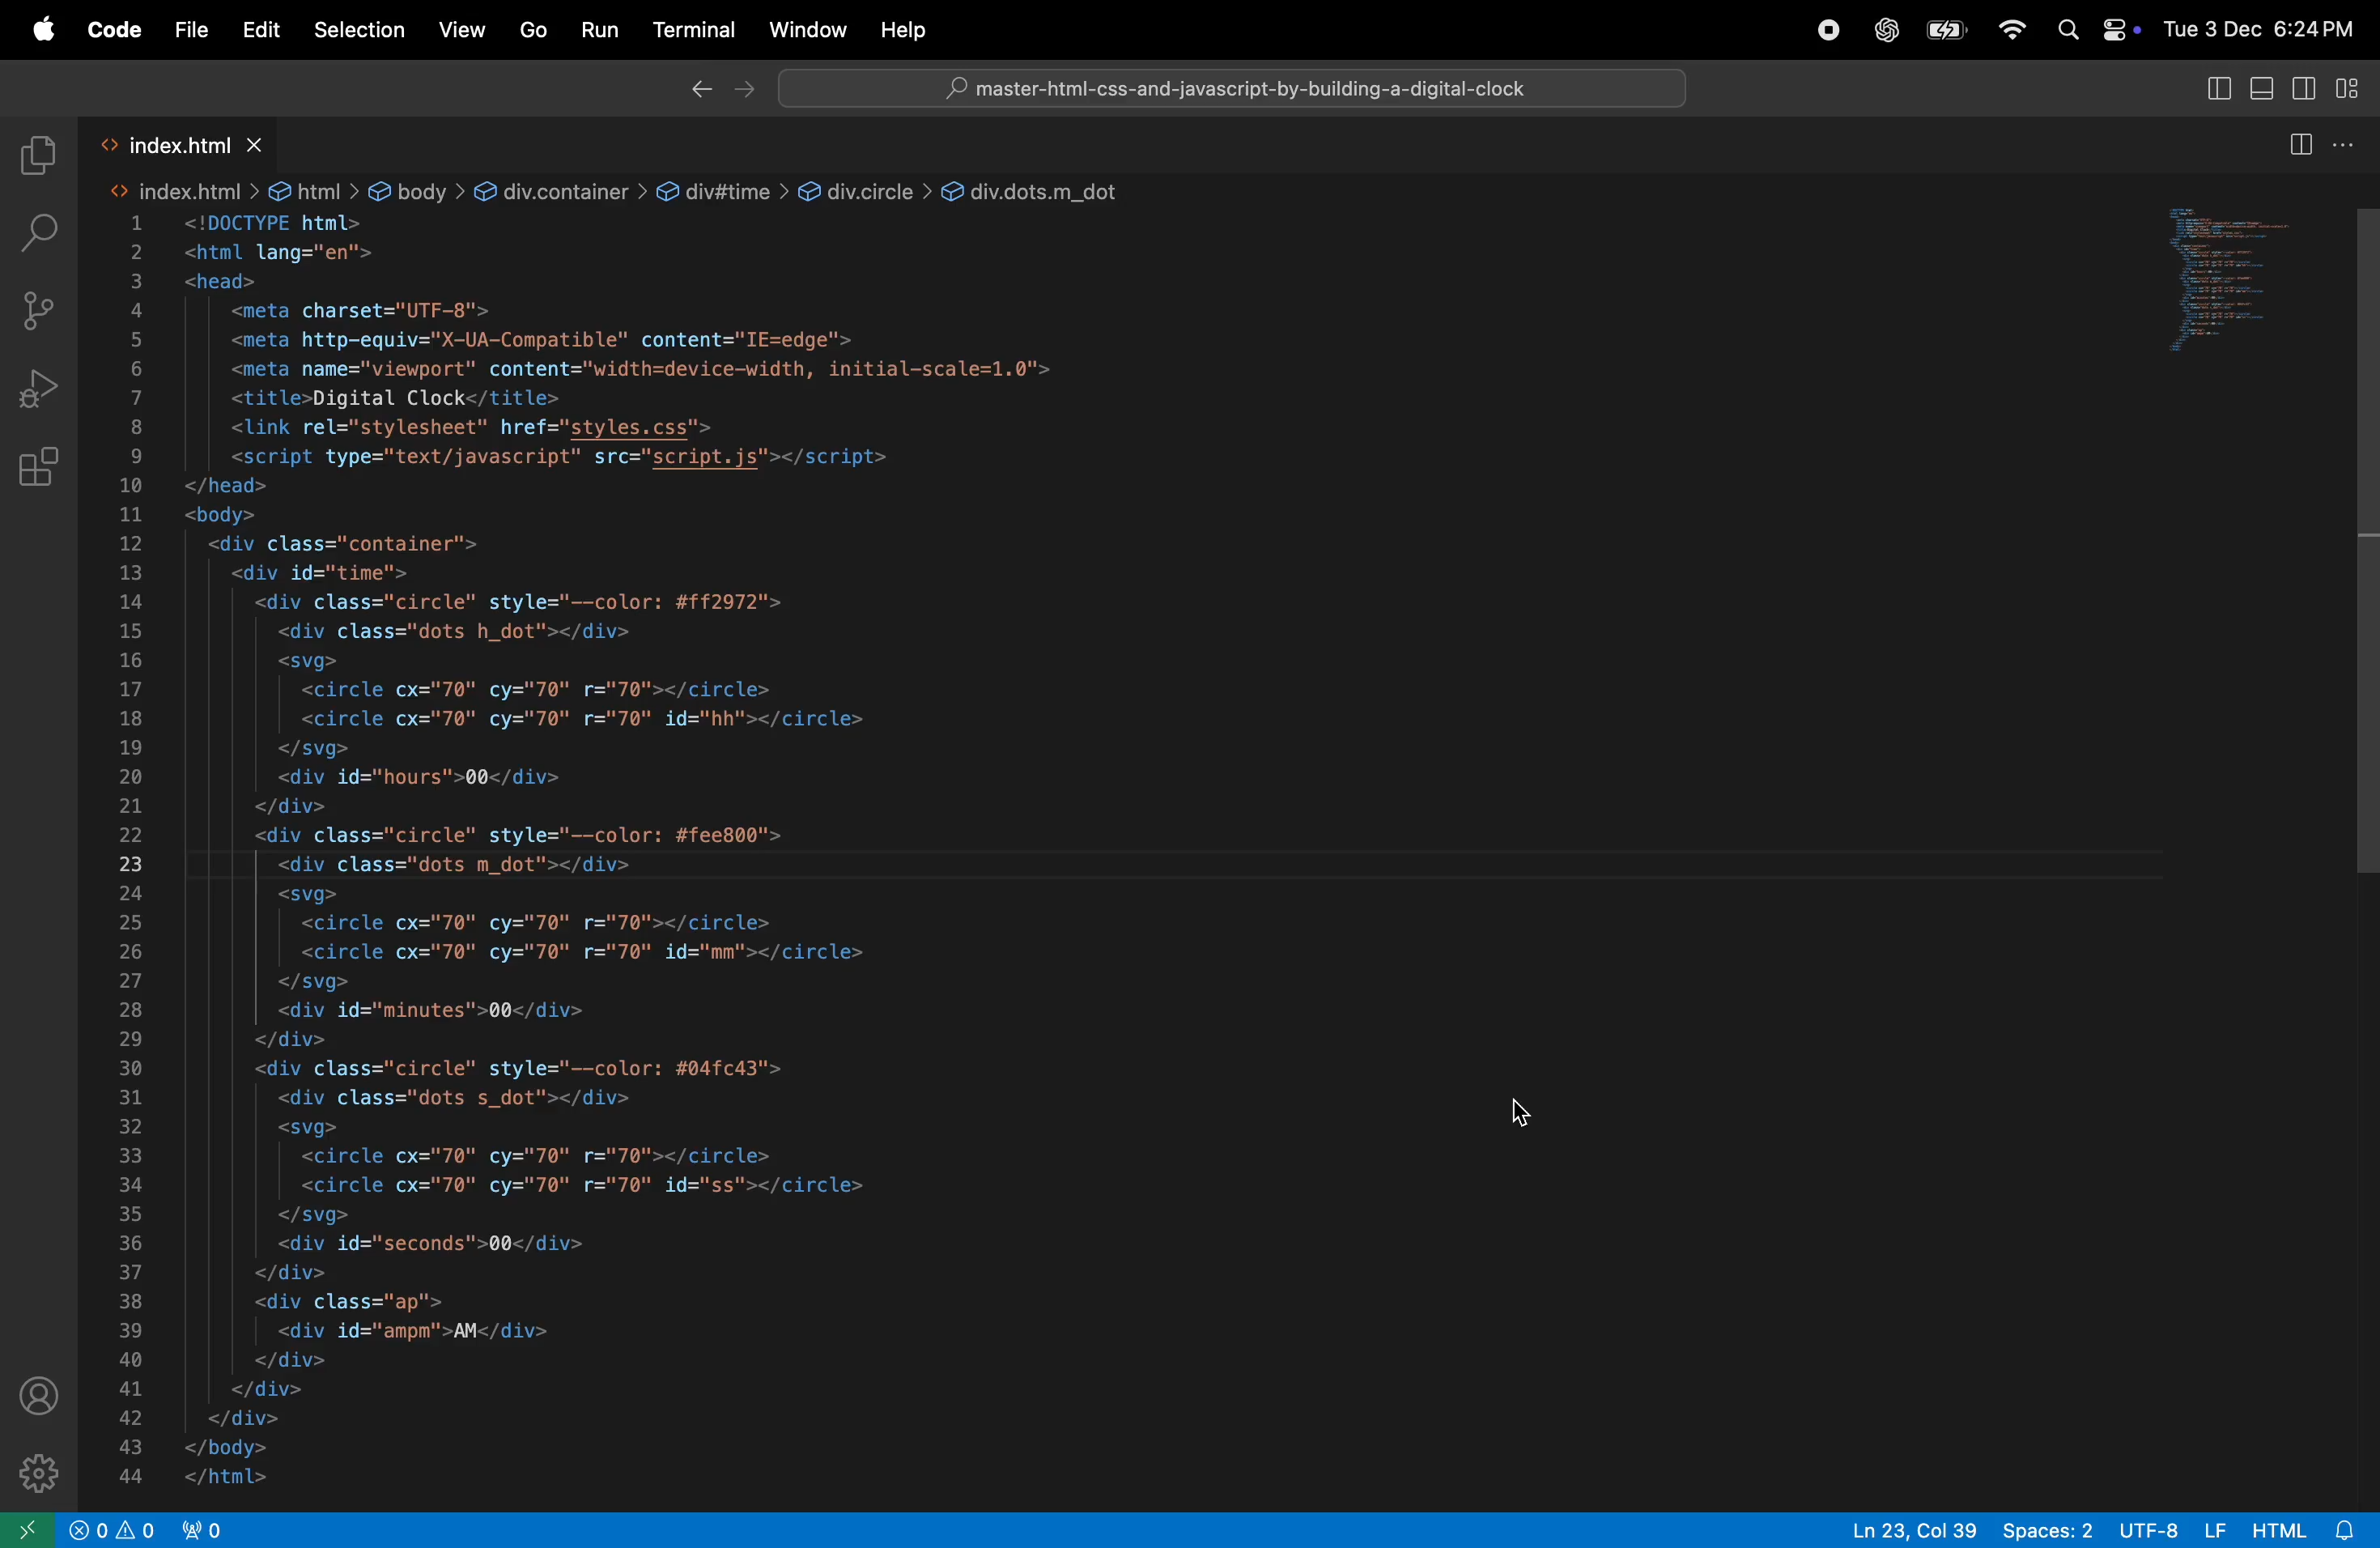 This screenshot has height=1548, width=2380. I want to click on vertical scroll bar, so click(2362, 534).